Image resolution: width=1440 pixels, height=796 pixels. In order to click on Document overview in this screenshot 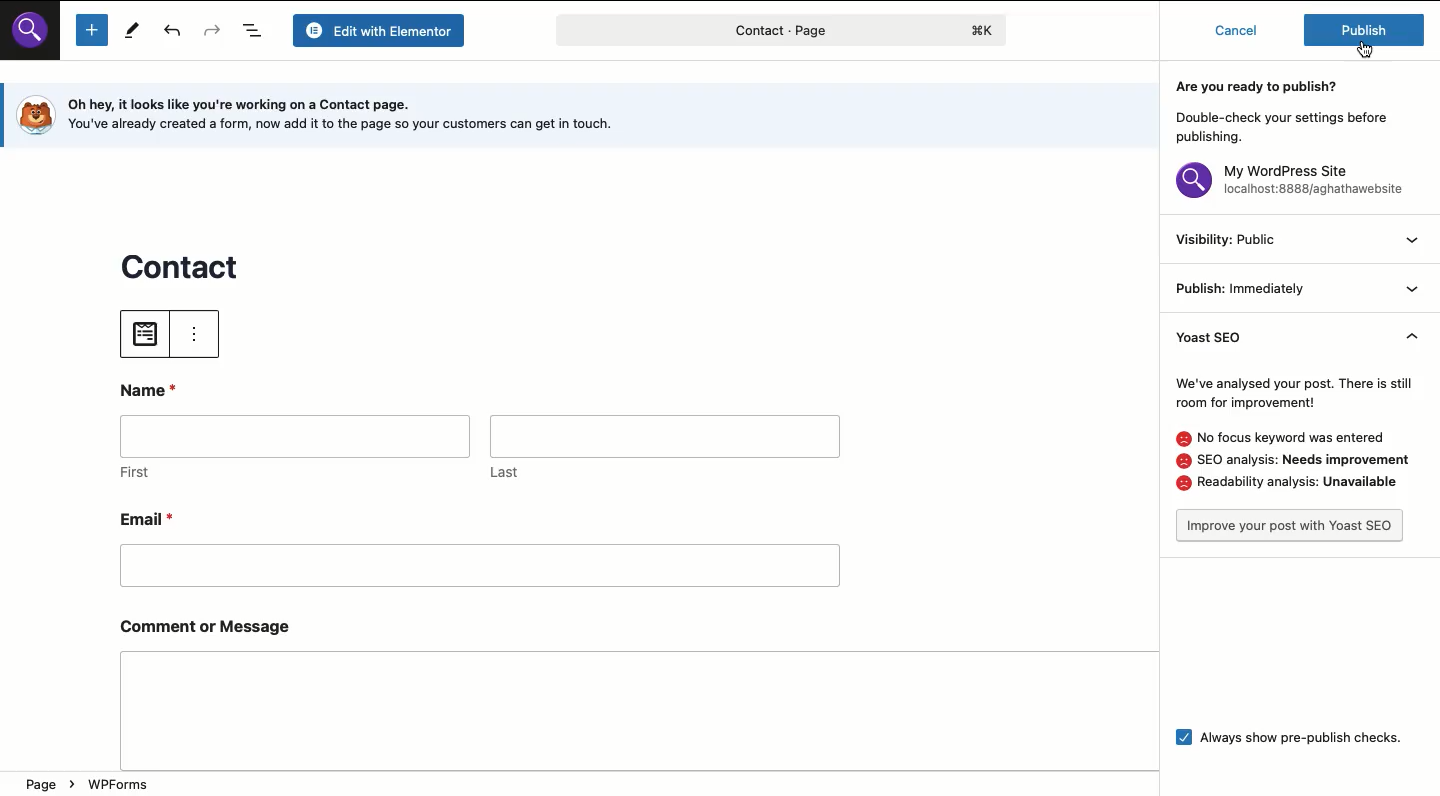, I will do `click(255, 31)`.